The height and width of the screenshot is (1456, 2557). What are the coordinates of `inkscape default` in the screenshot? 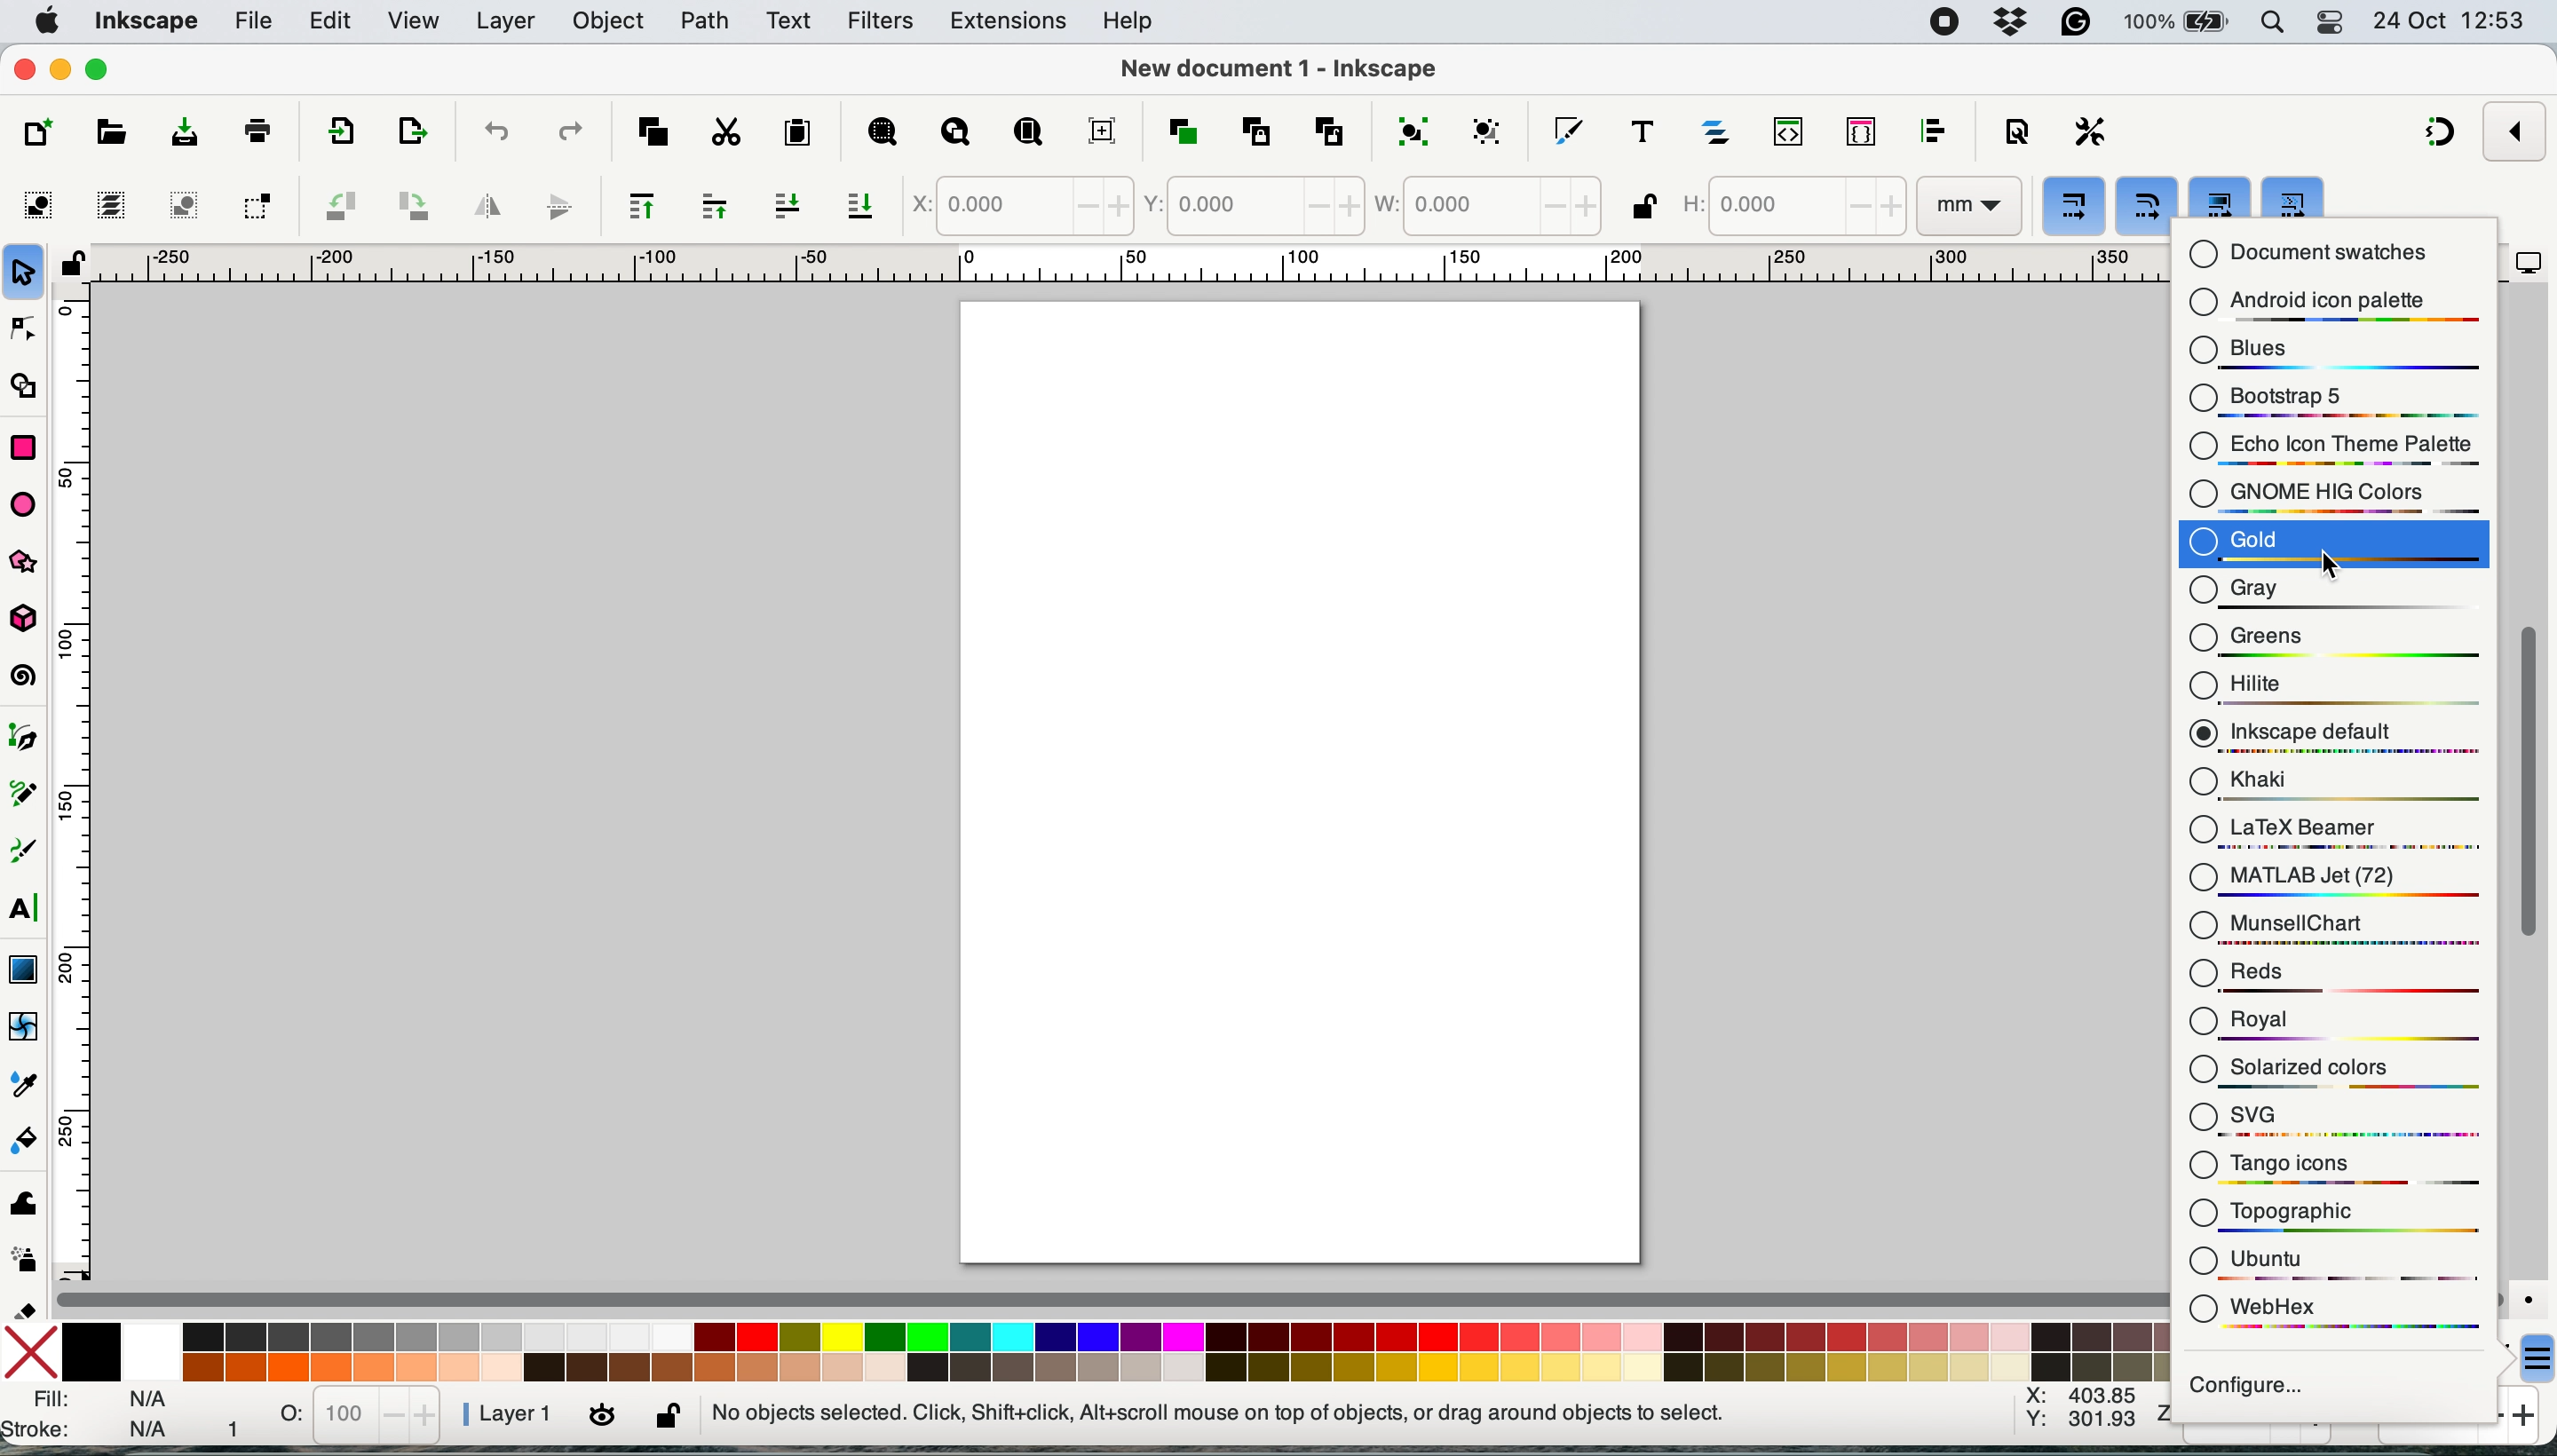 It's located at (2337, 733).